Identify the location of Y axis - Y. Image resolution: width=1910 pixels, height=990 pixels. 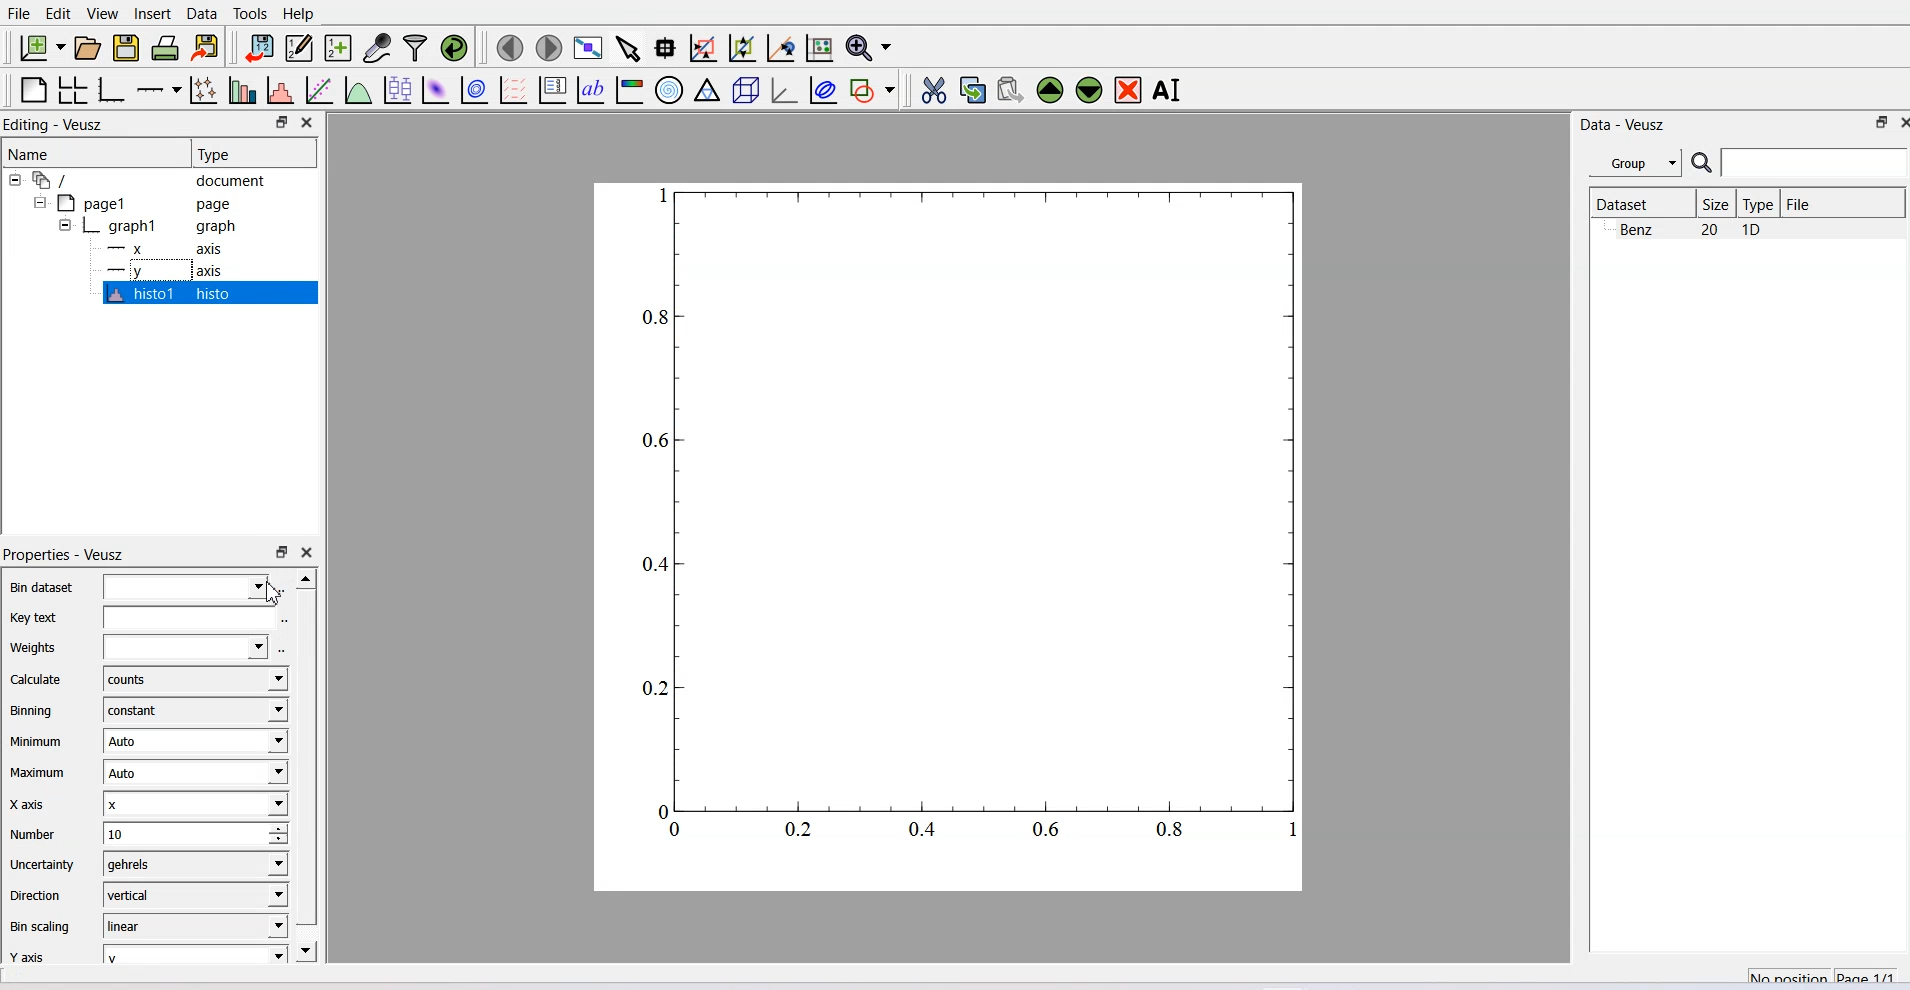
(145, 952).